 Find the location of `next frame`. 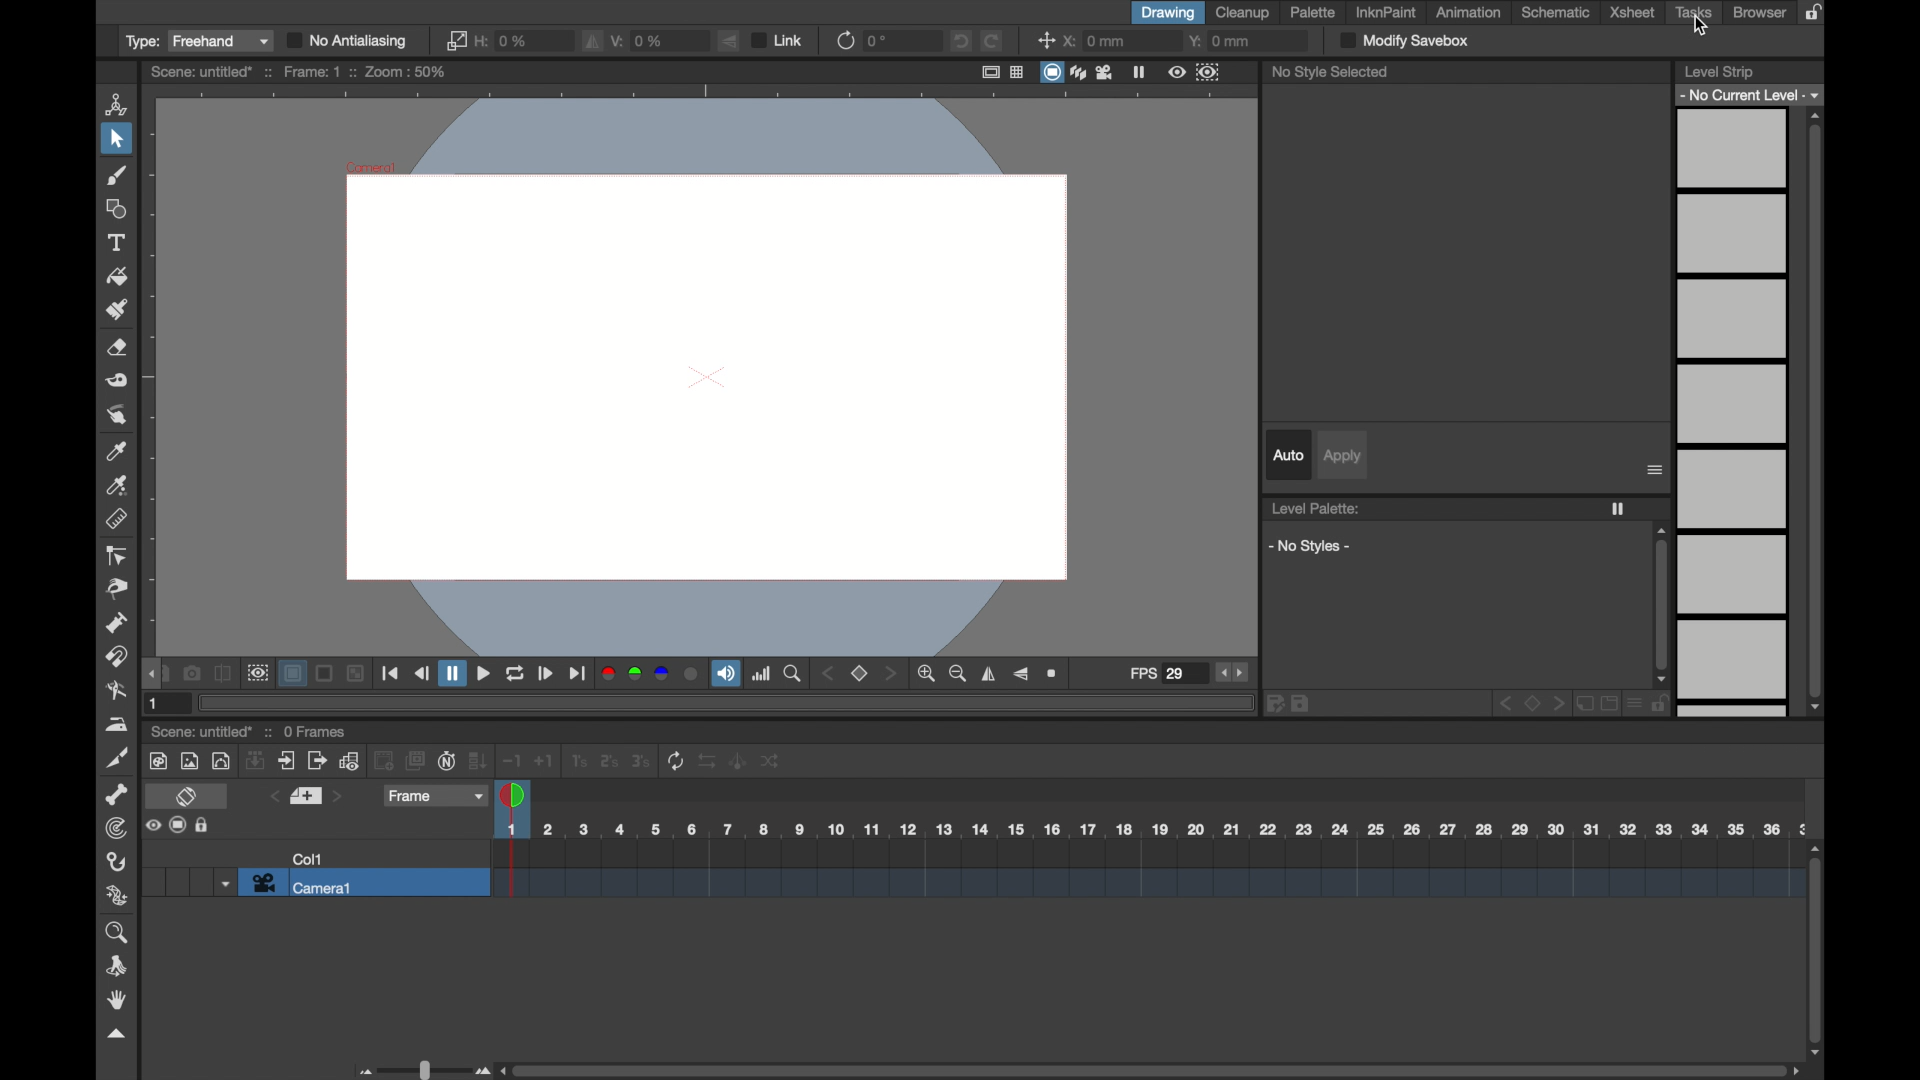

next frame is located at coordinates (546, 673).